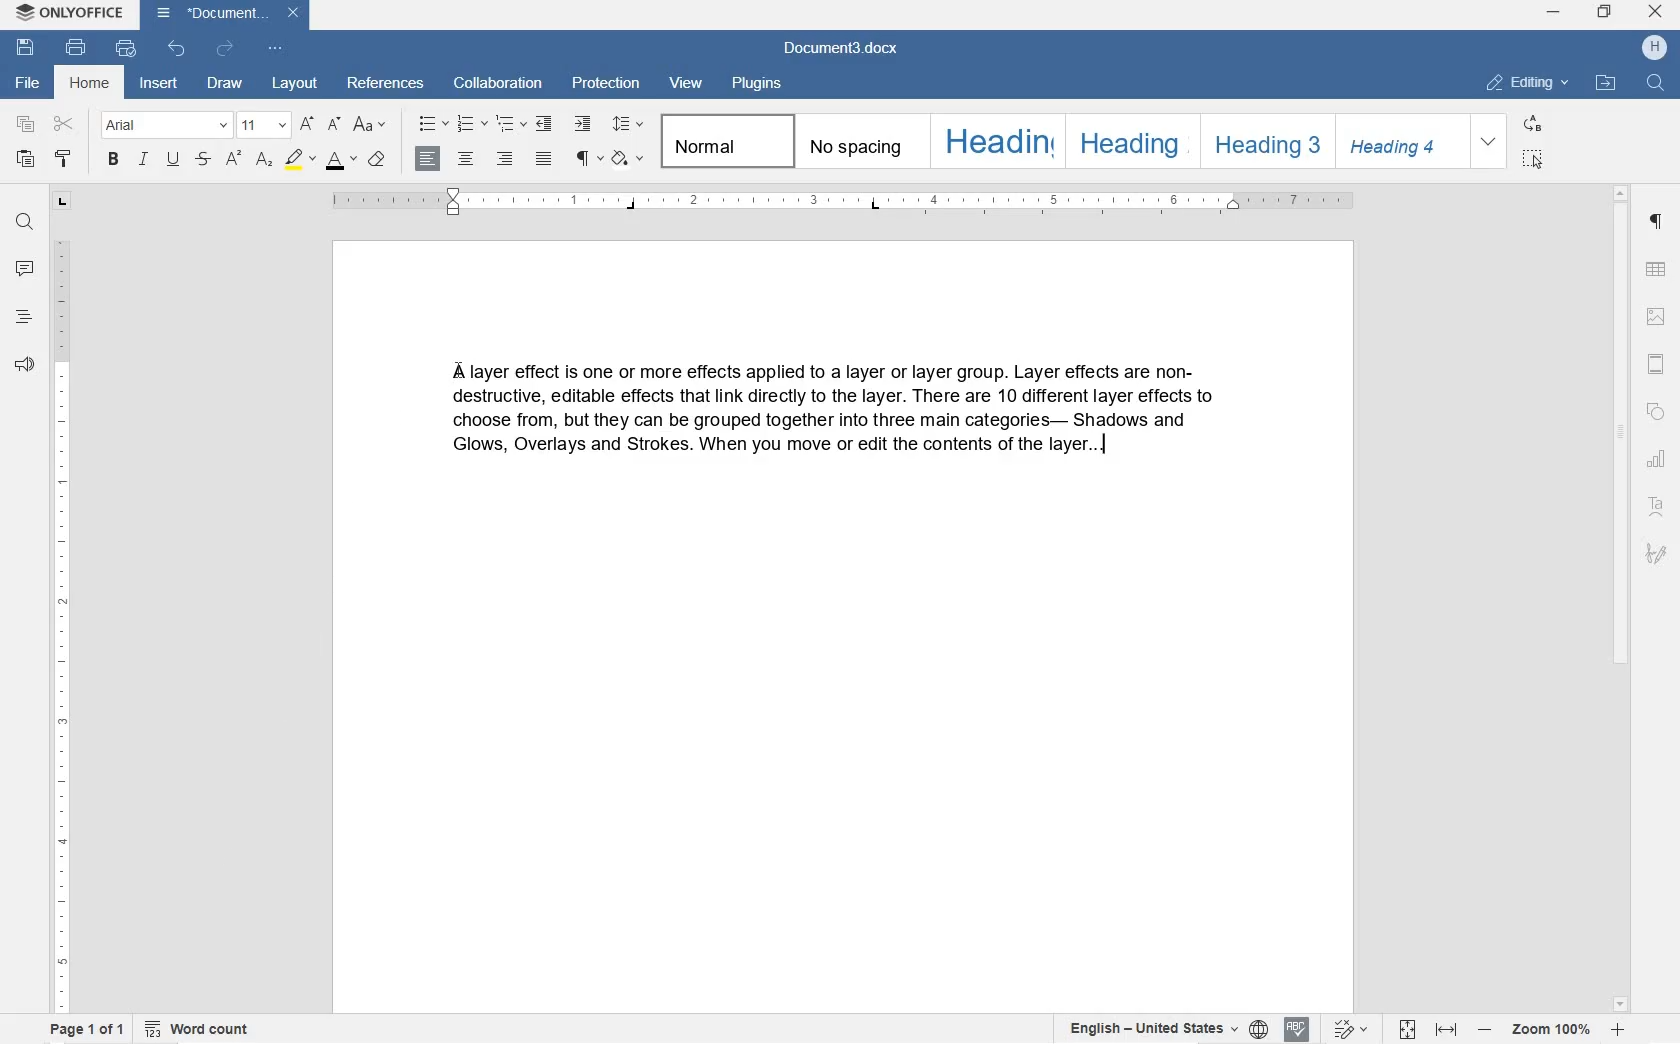  I want to click on ONLYOFFICE, so click(68, 14).